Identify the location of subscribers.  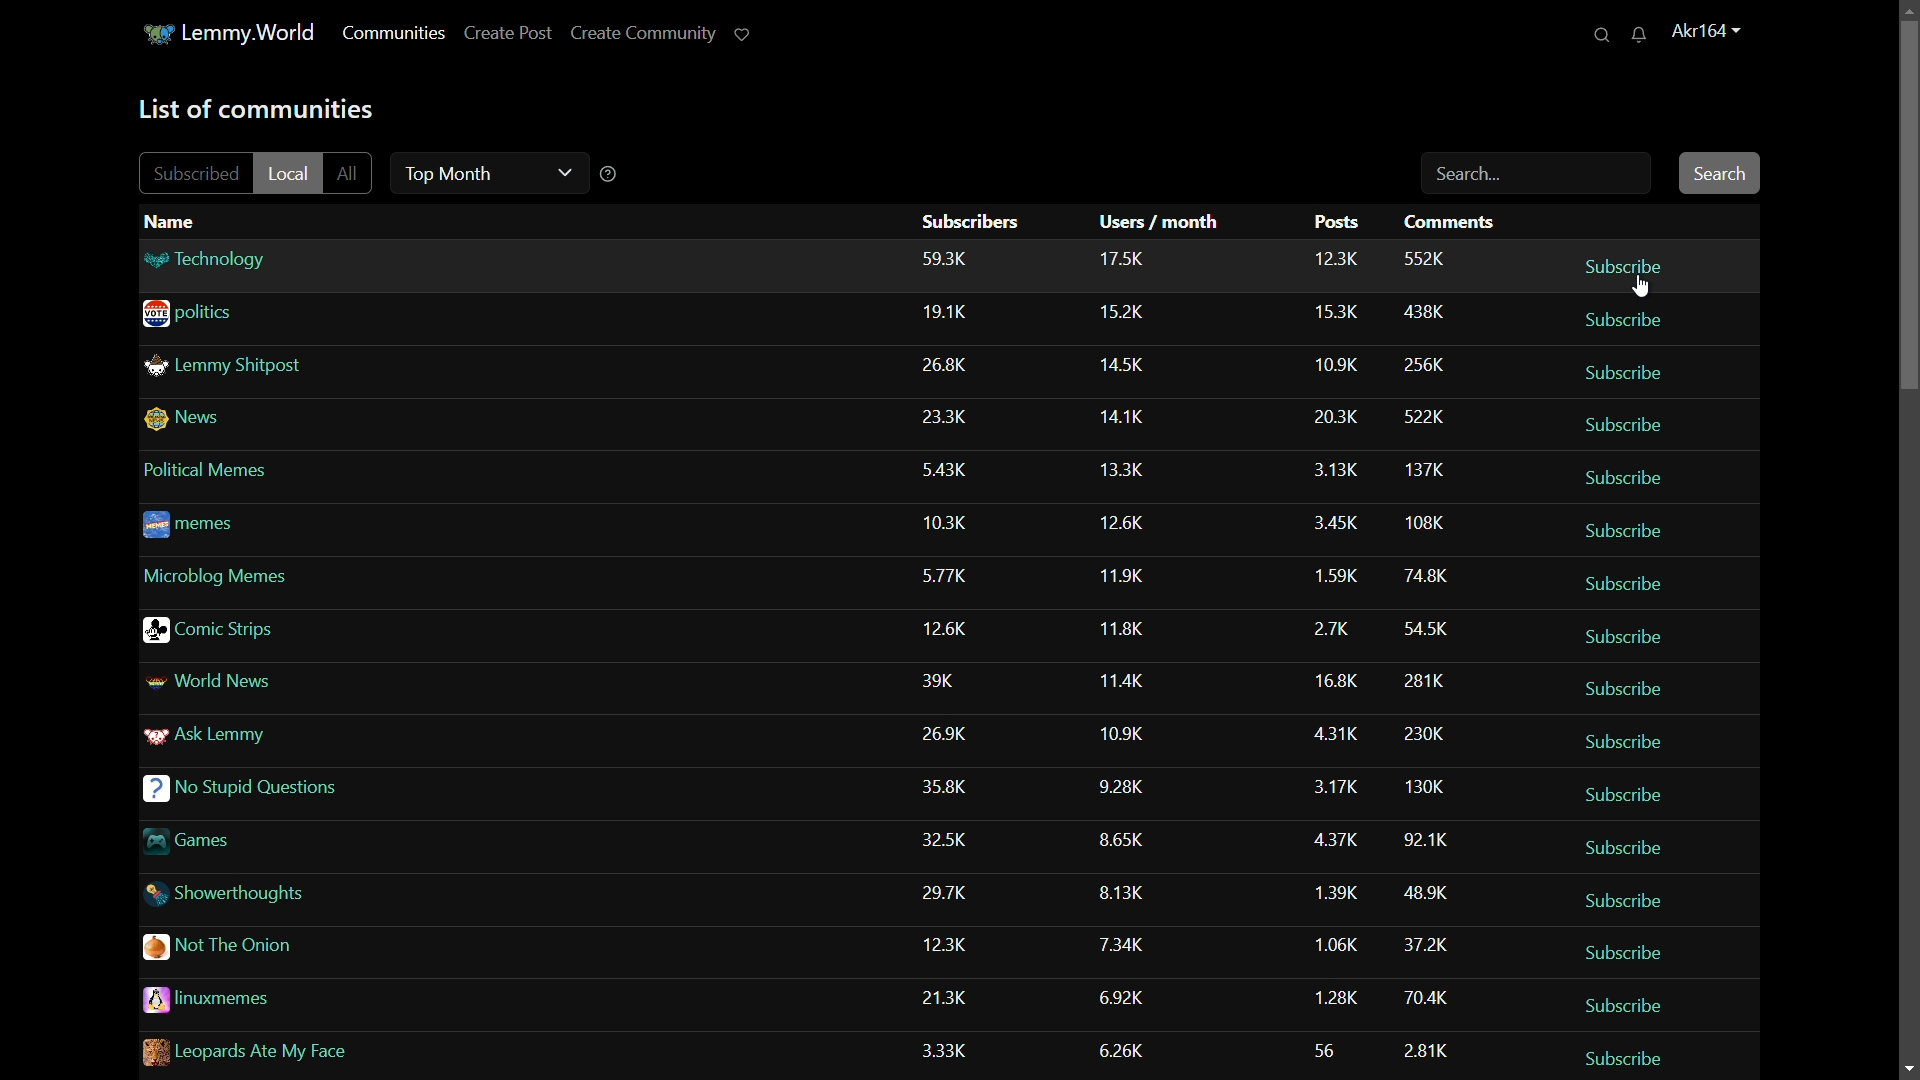
(944, 258).